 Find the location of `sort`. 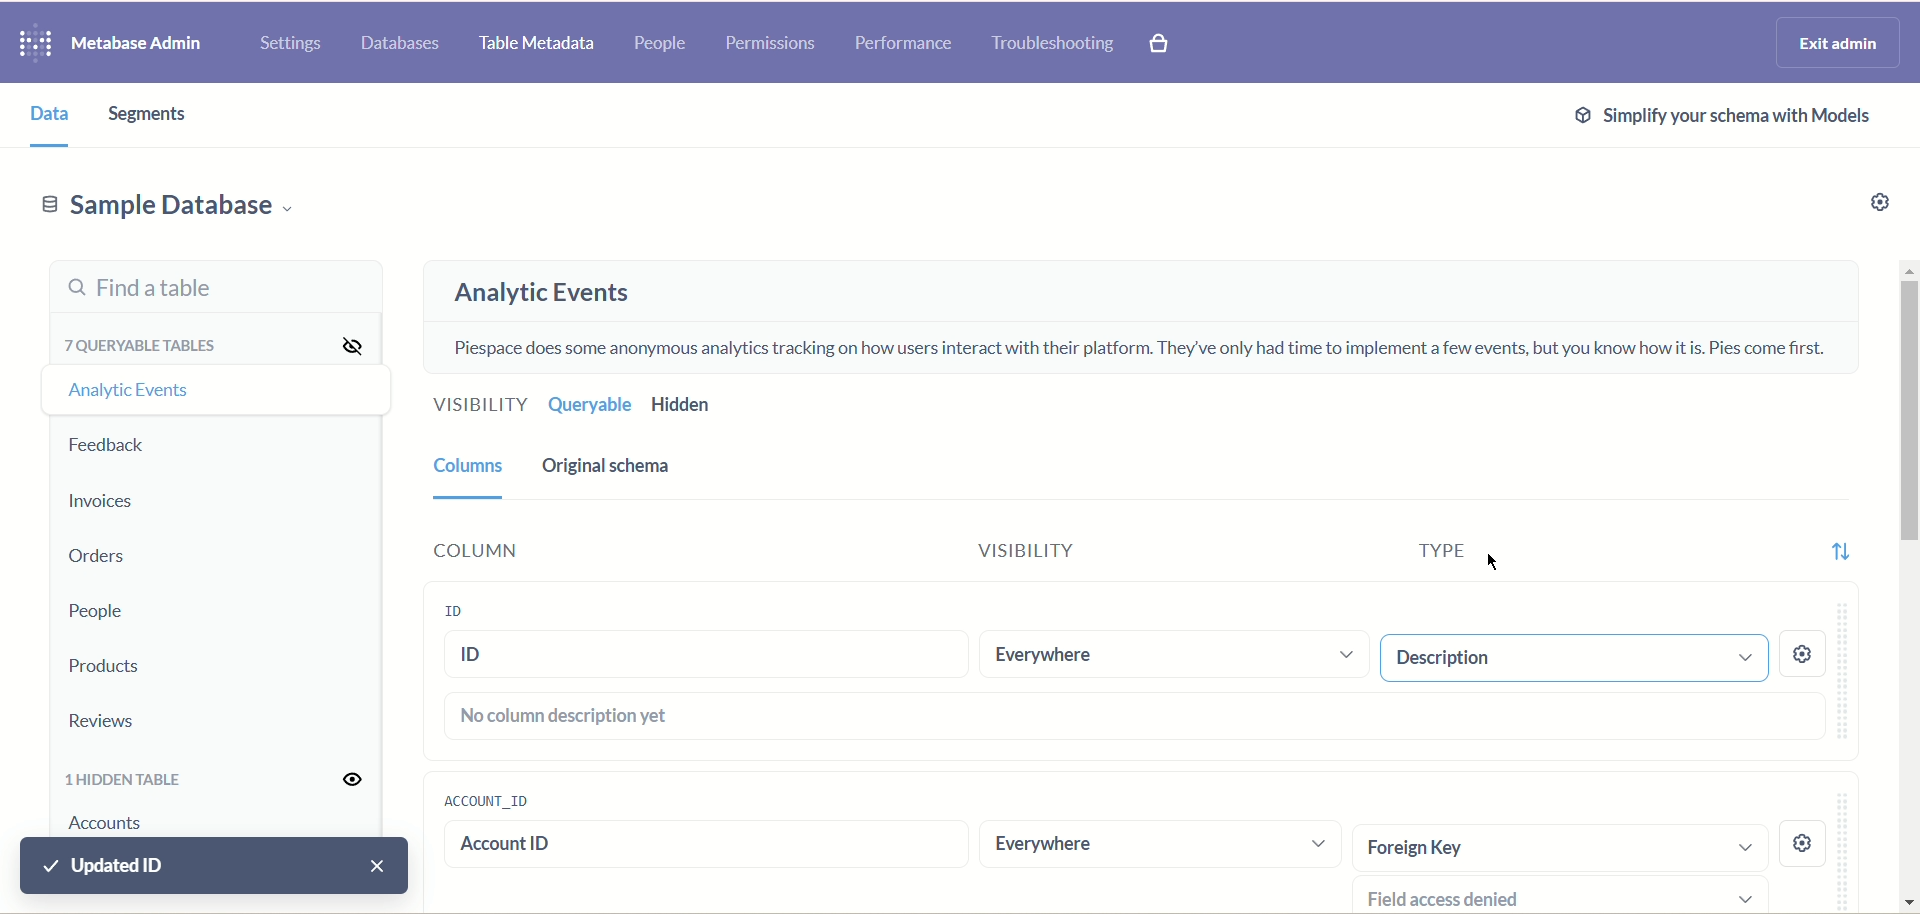

sort is located at coordinates (1843, 550).